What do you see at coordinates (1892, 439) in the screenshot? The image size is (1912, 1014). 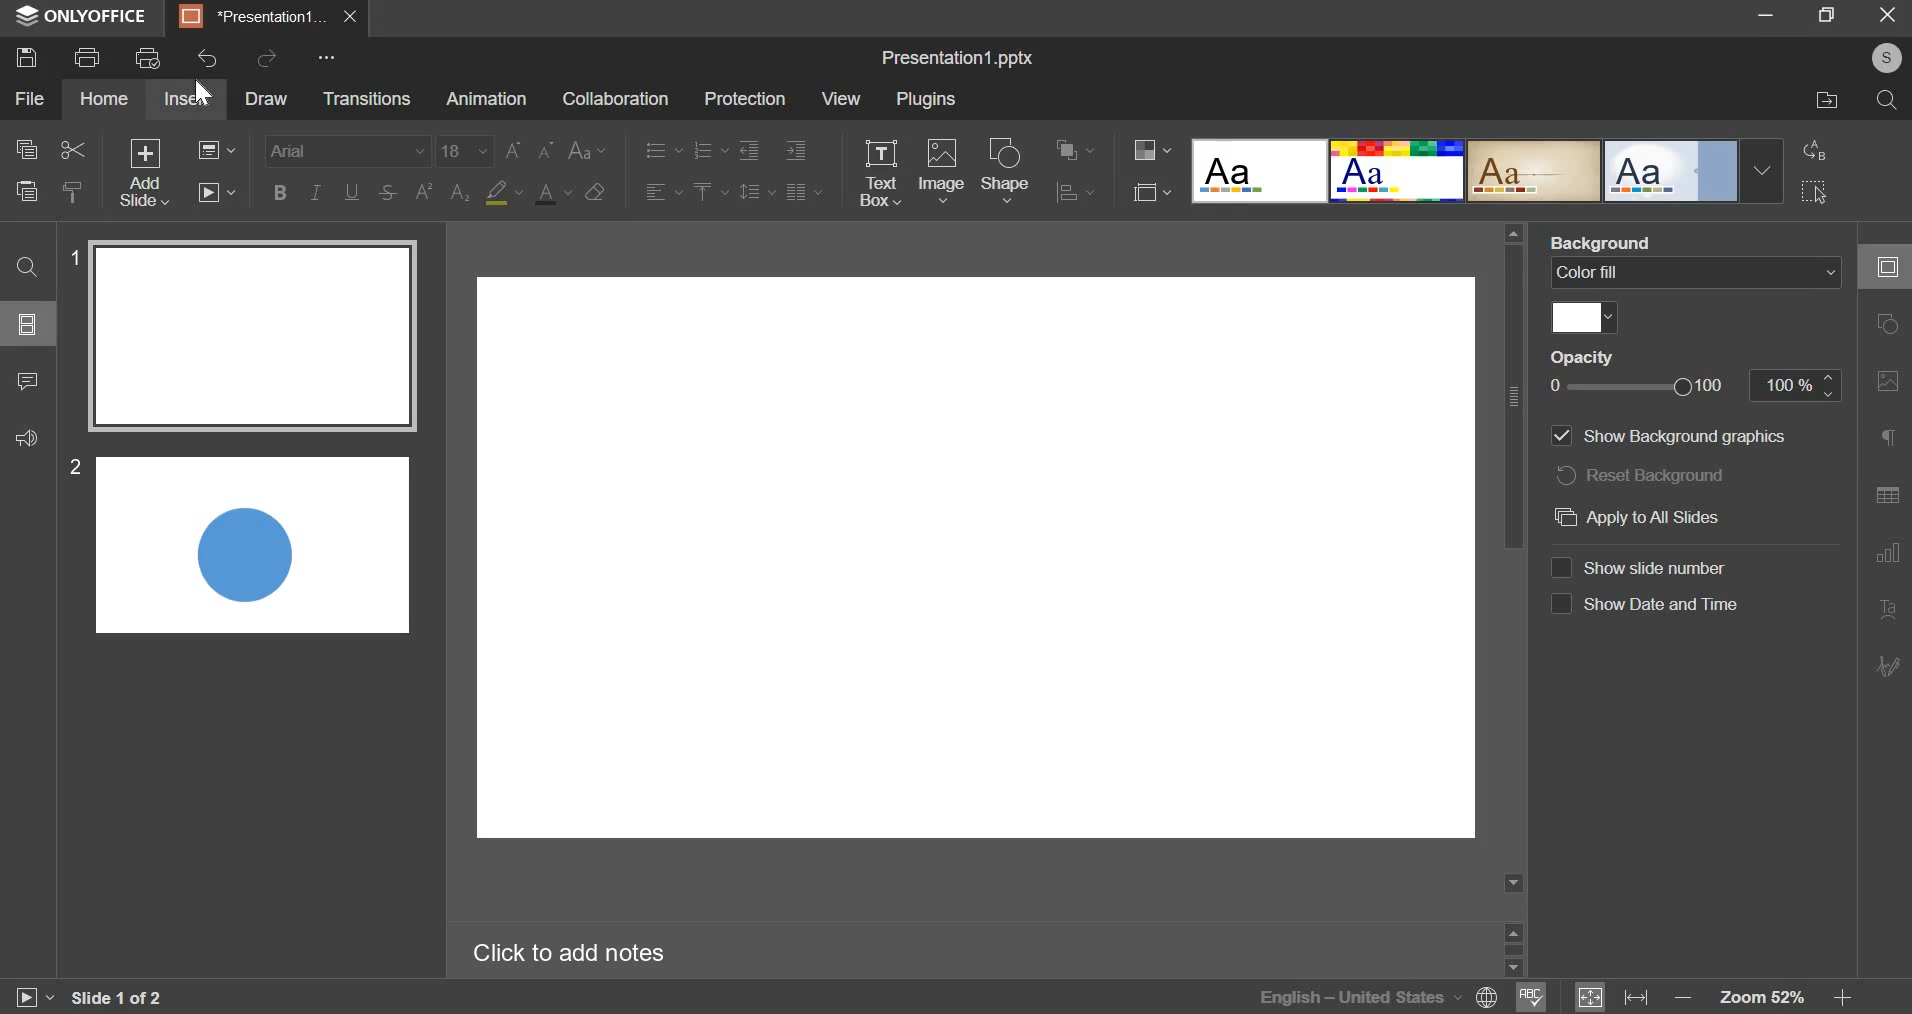 I see `Paragraph settings` at bounding box center [1892, 439].